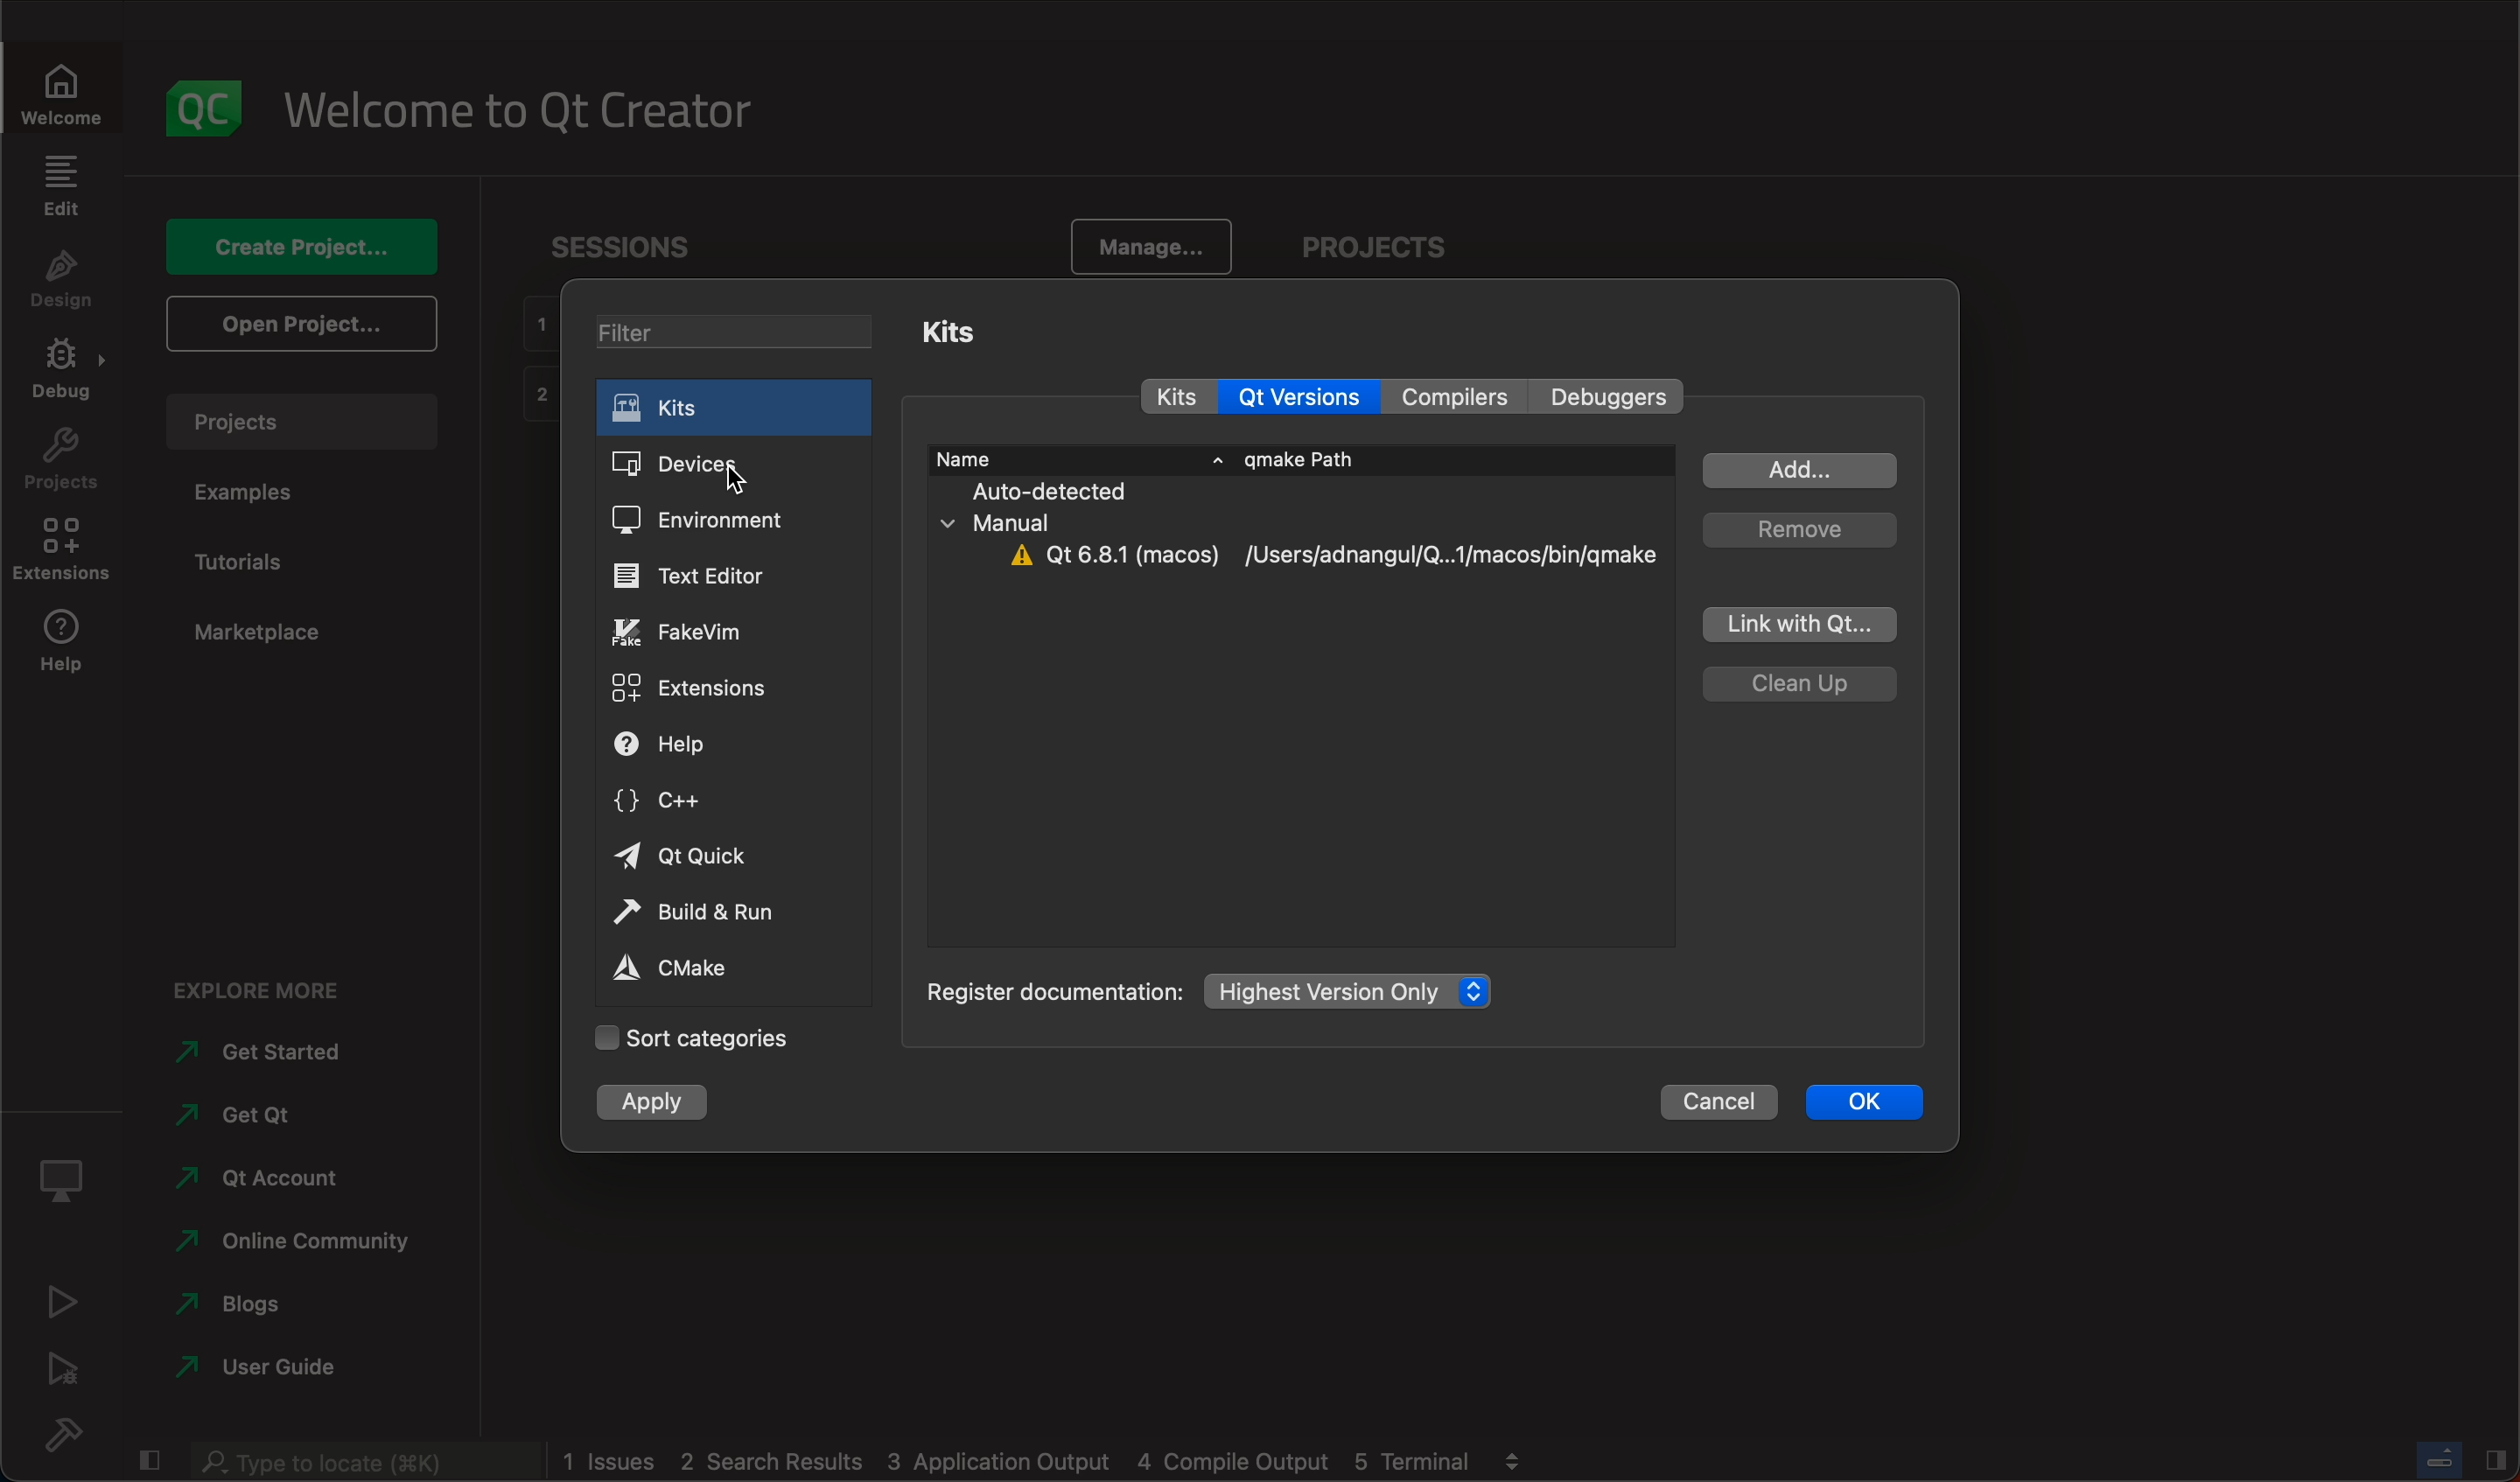  I want to click on kits, so click(957, 336).